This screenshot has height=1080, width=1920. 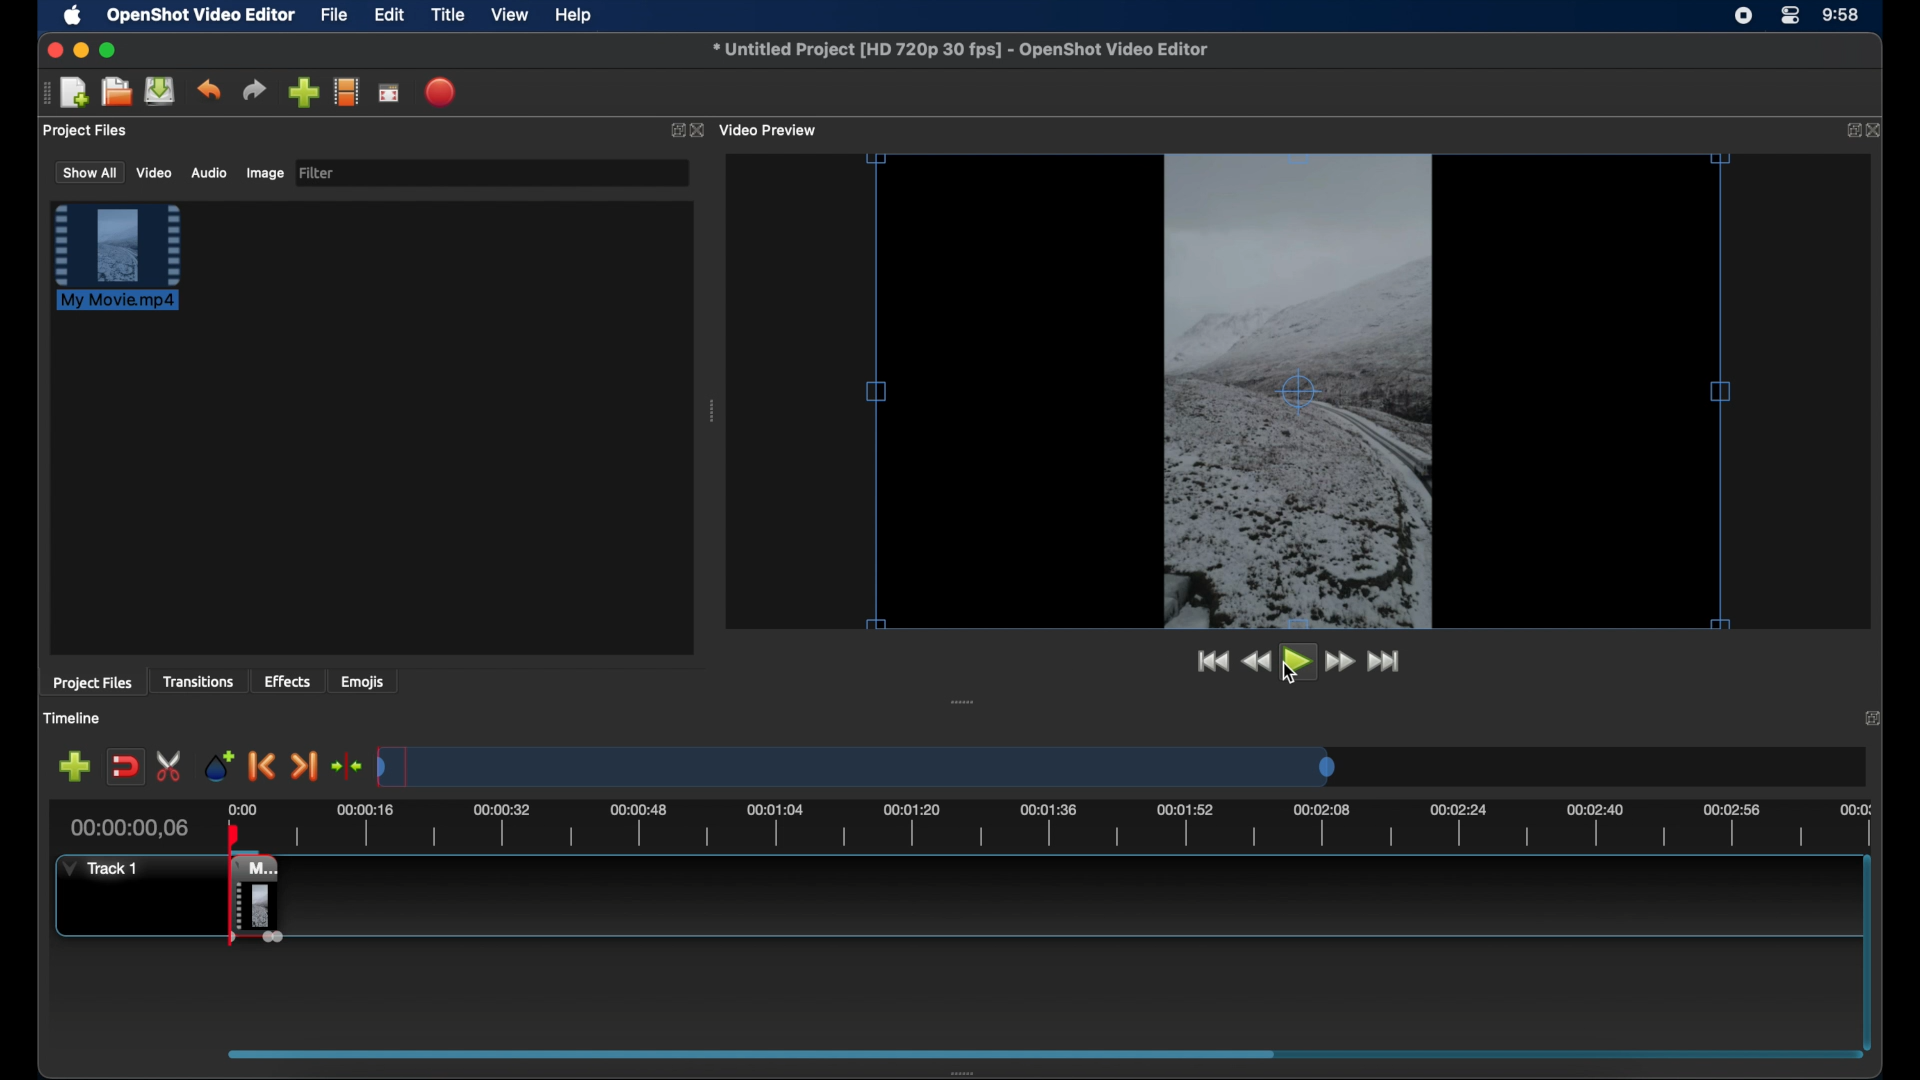 What do you see at coordinates (674, 131) in the screenshot?
I see `expand` at bounding box center [674, 131].